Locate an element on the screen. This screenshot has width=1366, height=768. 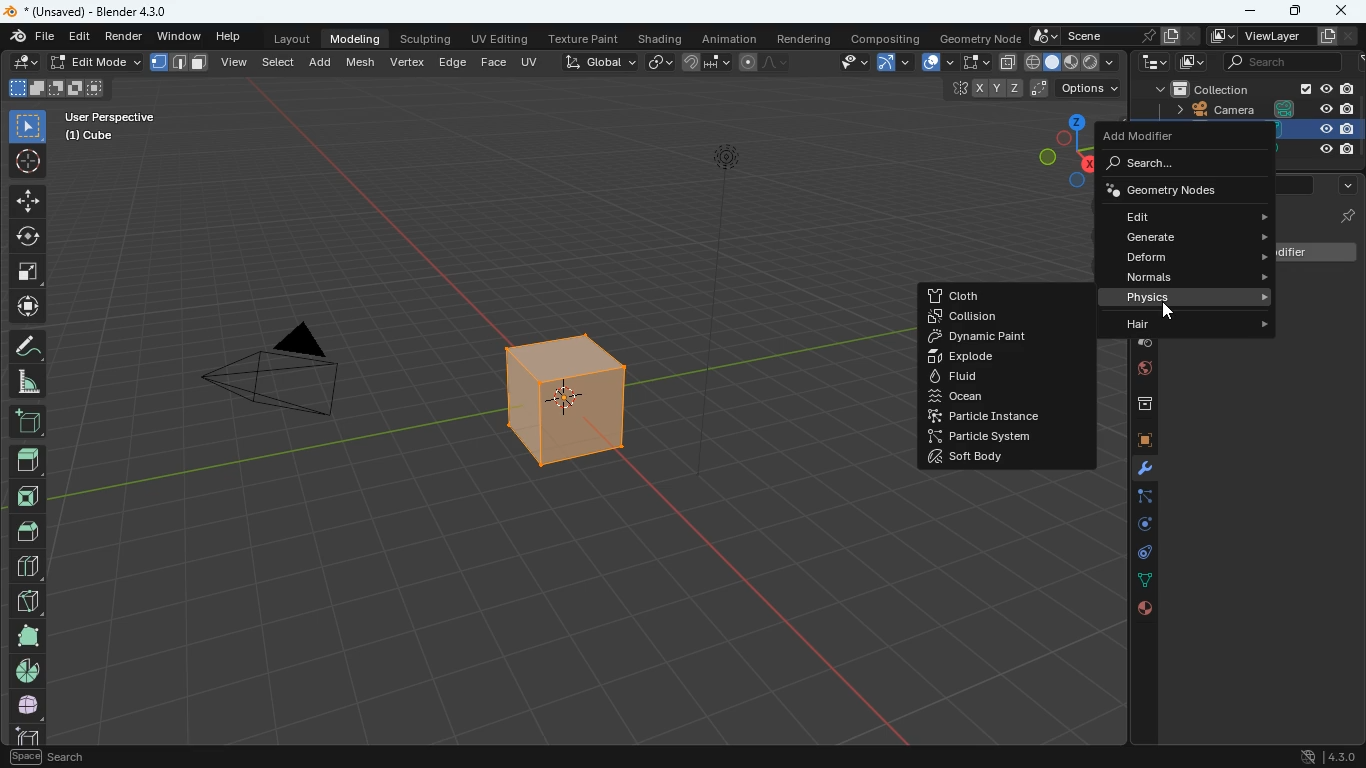
coordinates is located at coordinates (1030, 90).